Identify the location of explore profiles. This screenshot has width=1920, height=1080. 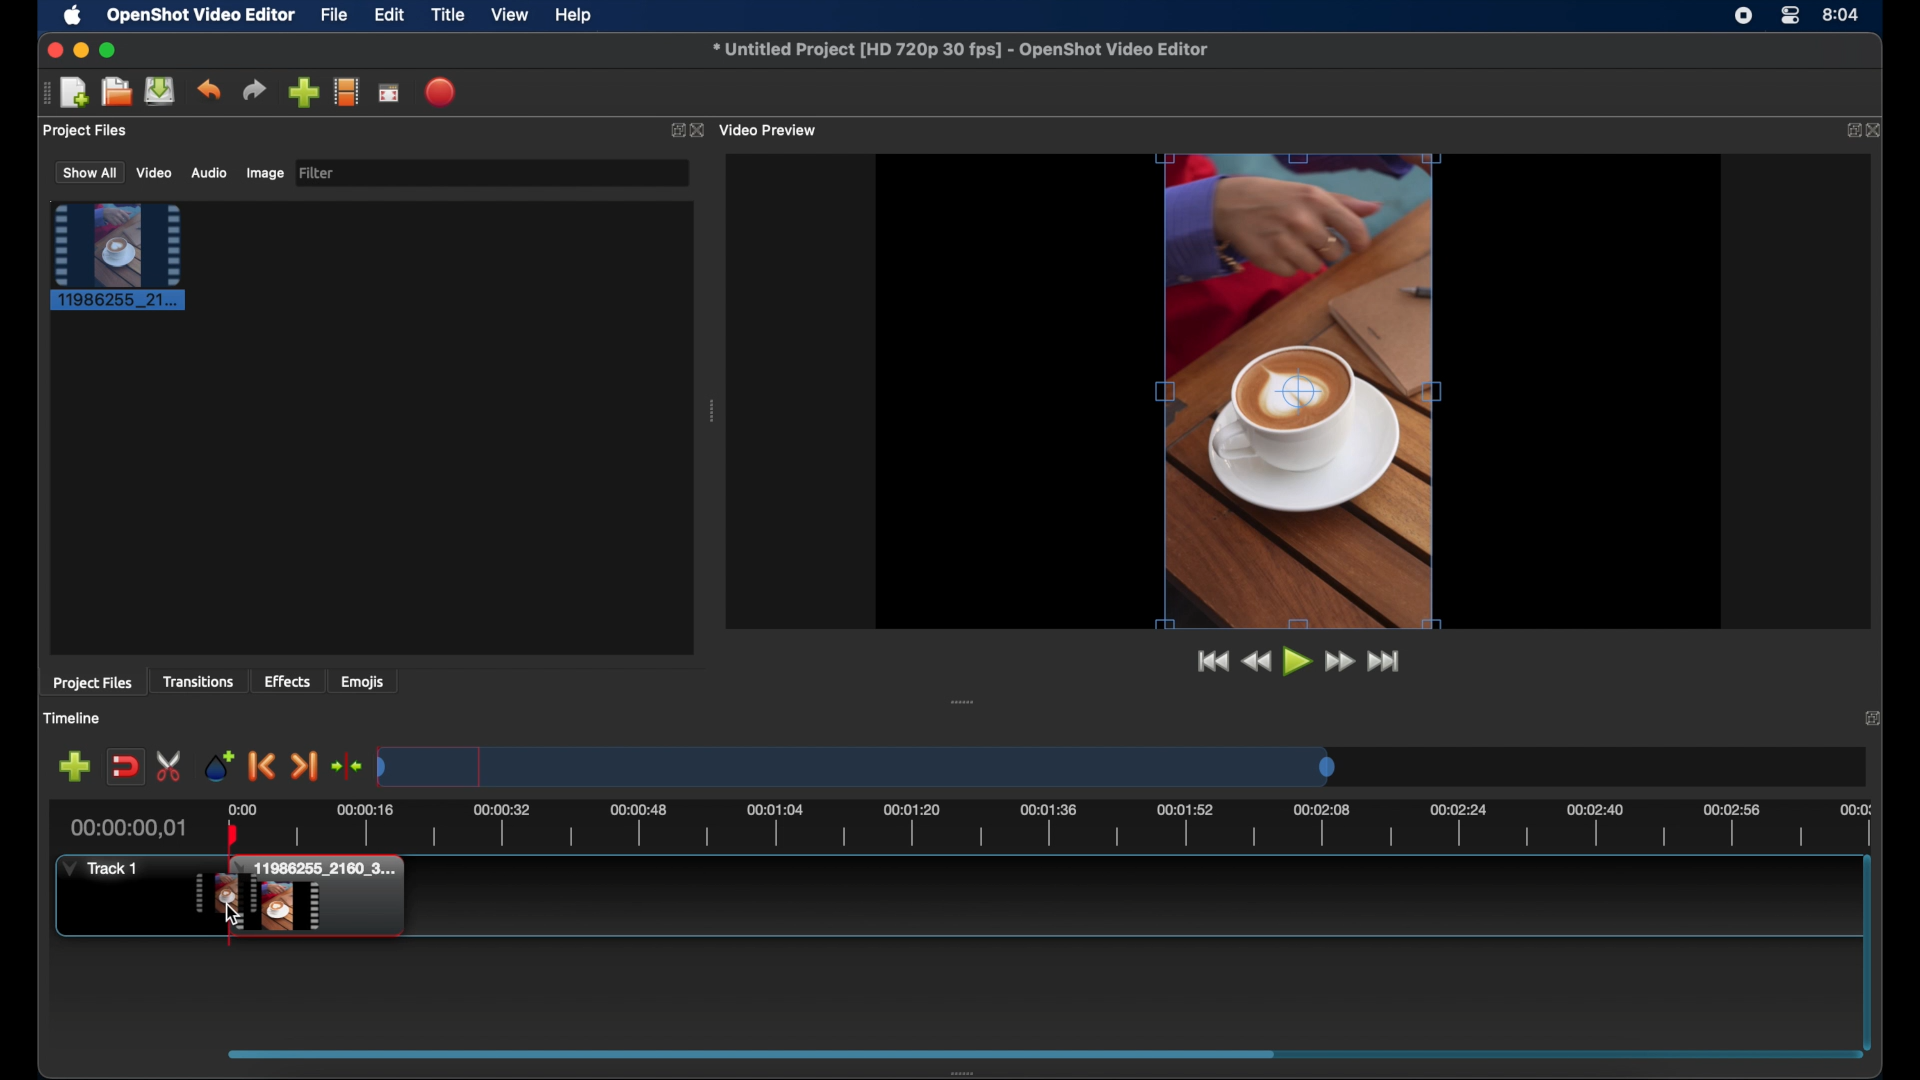
(346, 93).